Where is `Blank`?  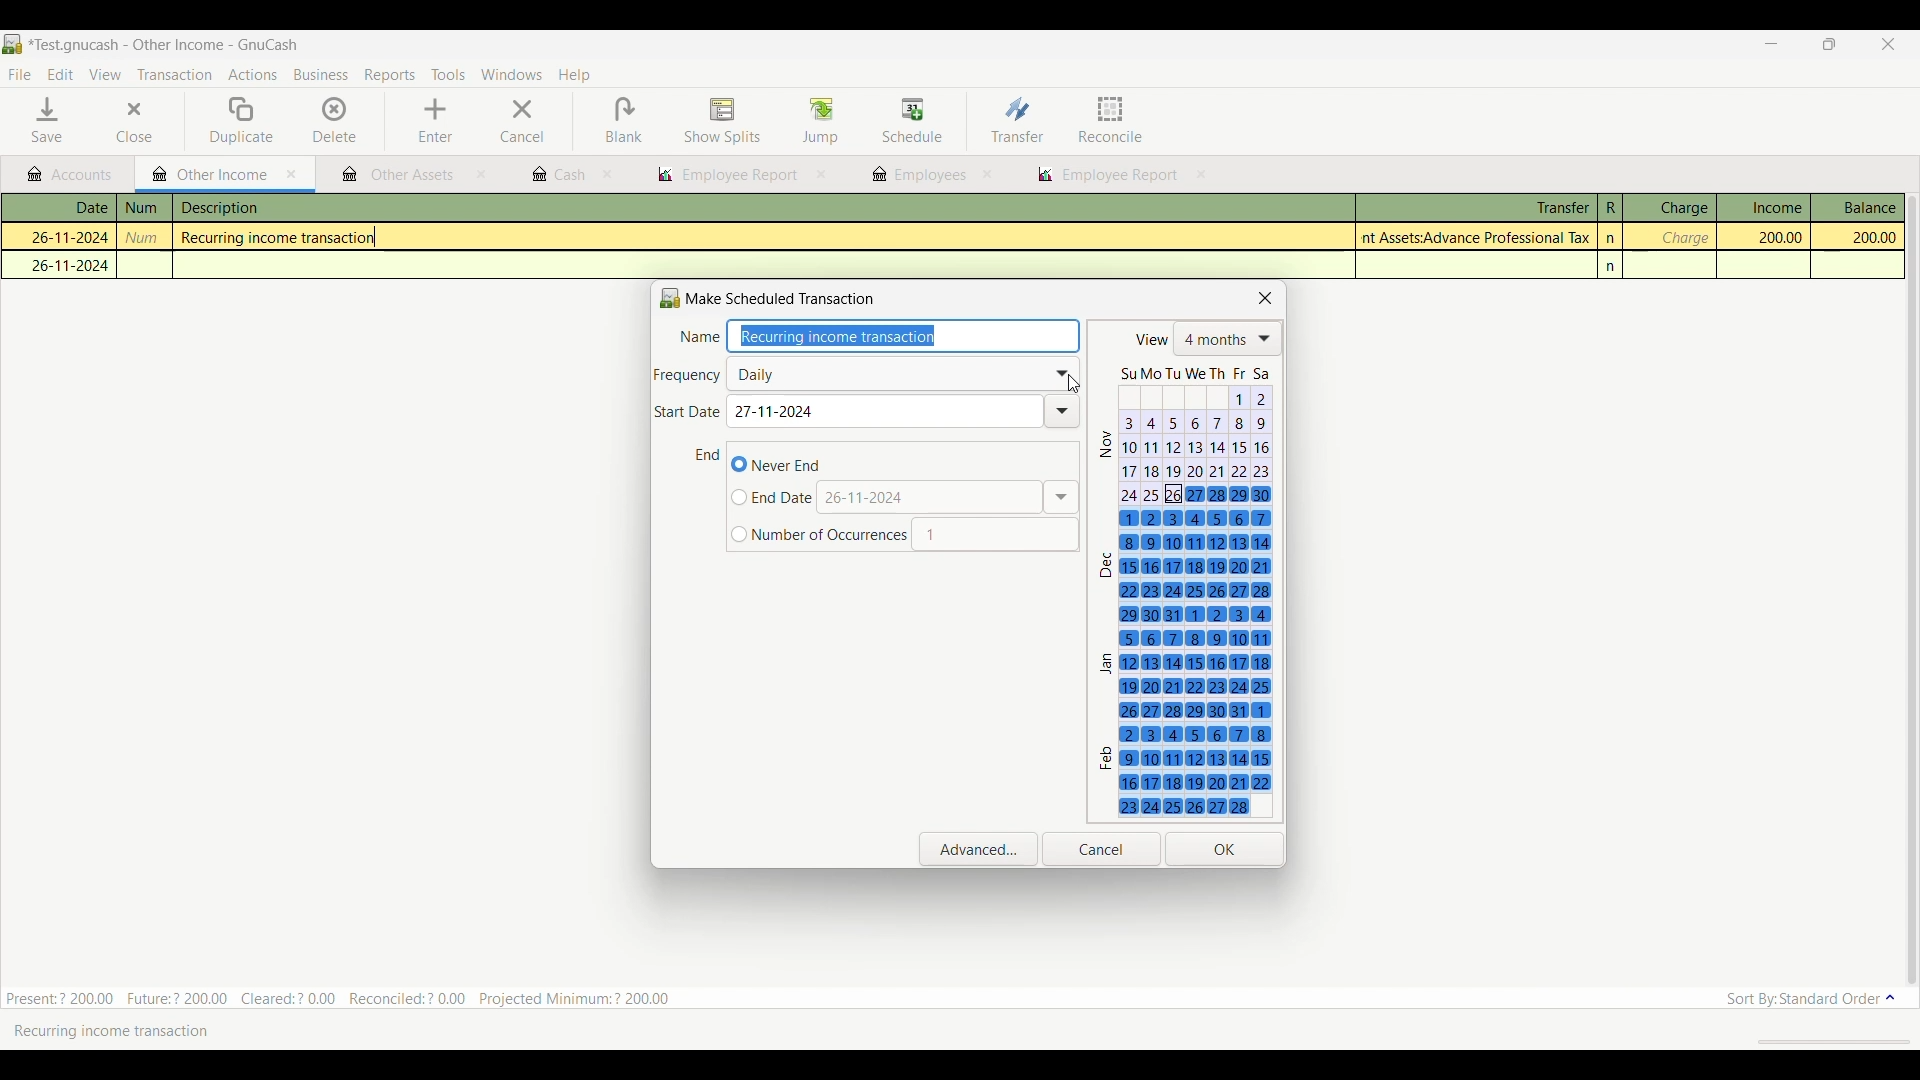
Blank is located at coordinates (623, 121).